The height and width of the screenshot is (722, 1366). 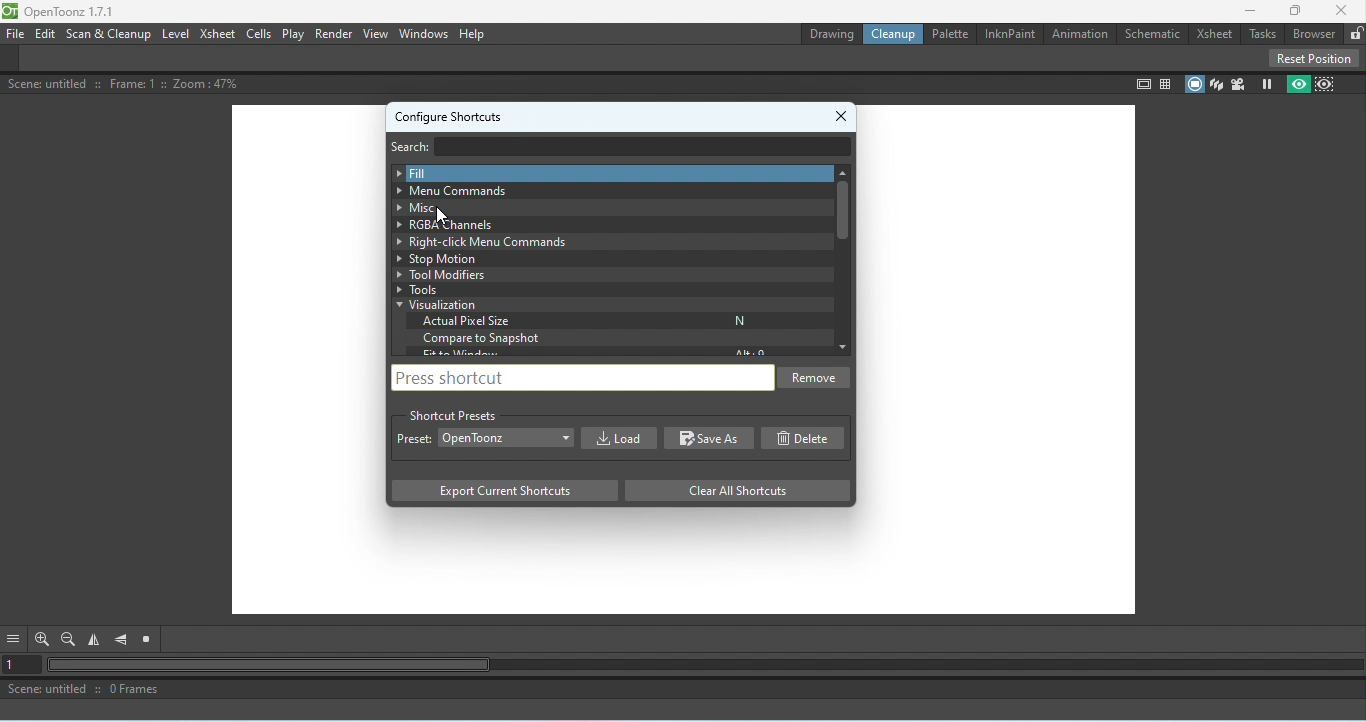 I want to click on Search, so click(x=419, y=145).